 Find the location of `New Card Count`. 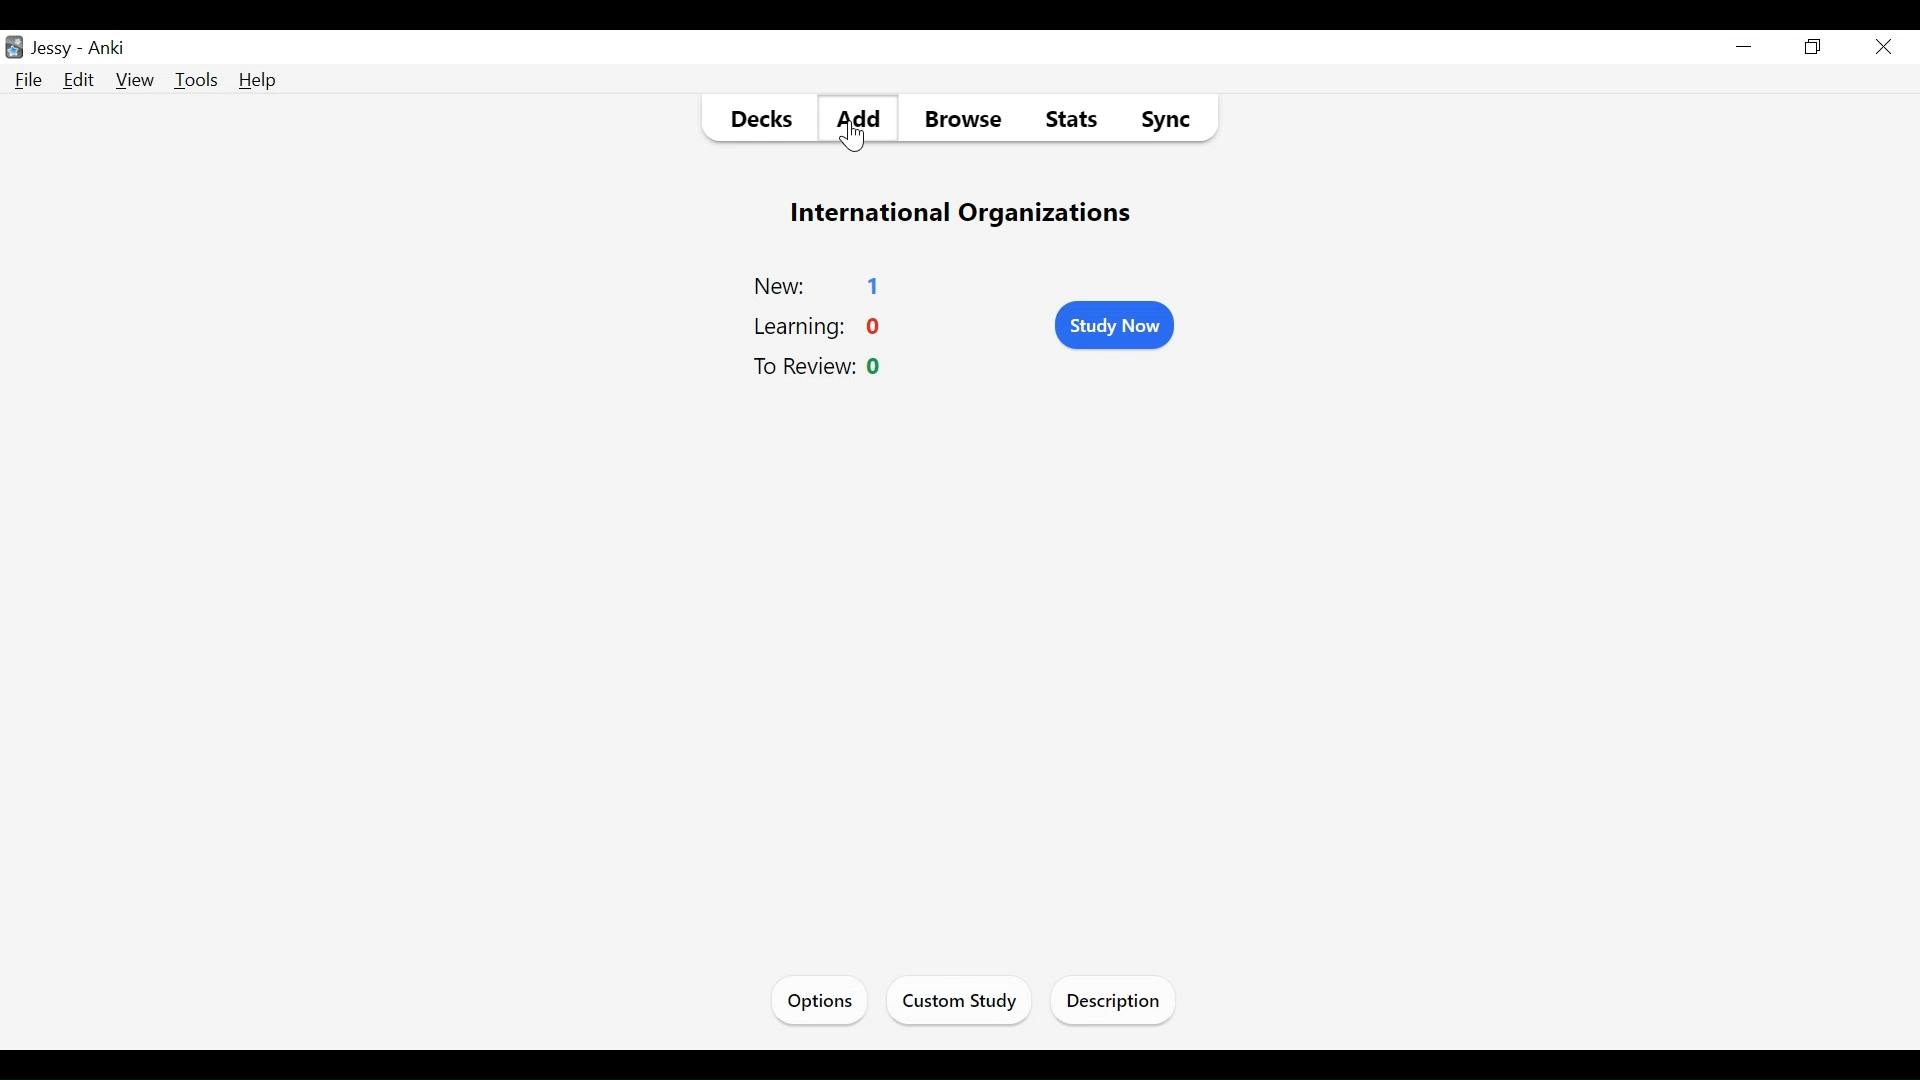

New Card Count is located at coordinates (877, 285).